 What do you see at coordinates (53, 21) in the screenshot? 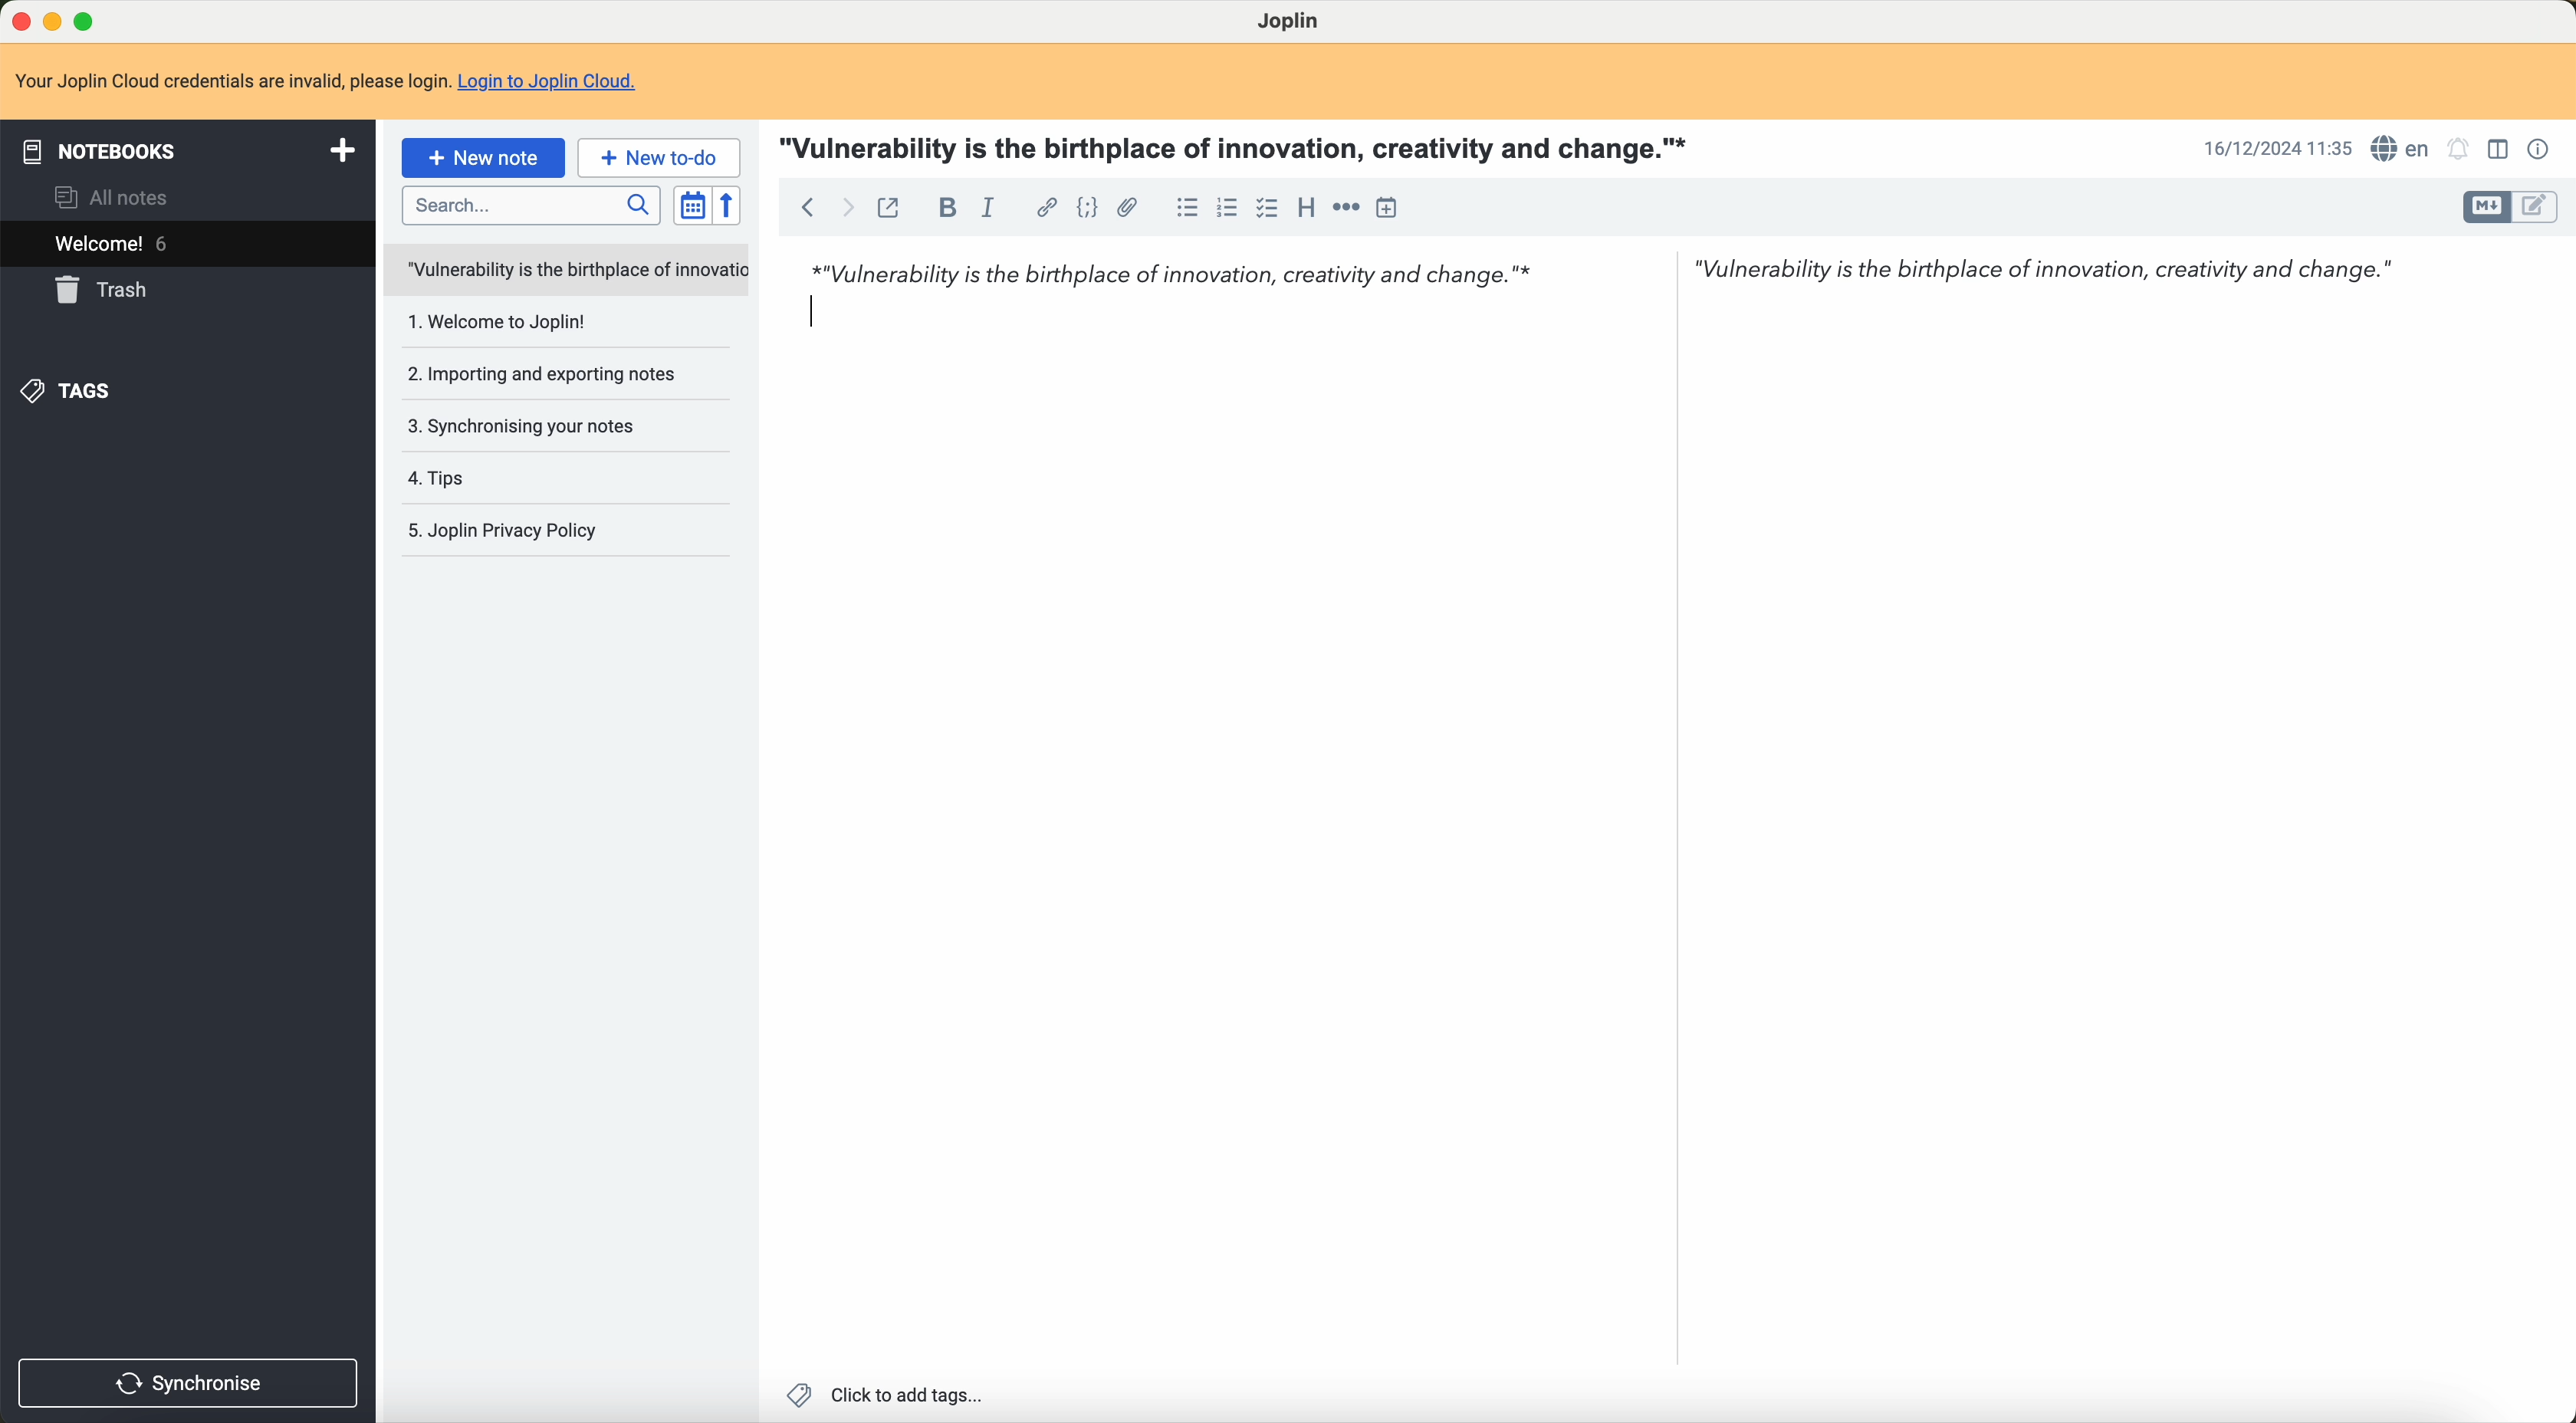
I see `minimize` at bounding box center [53, 21].